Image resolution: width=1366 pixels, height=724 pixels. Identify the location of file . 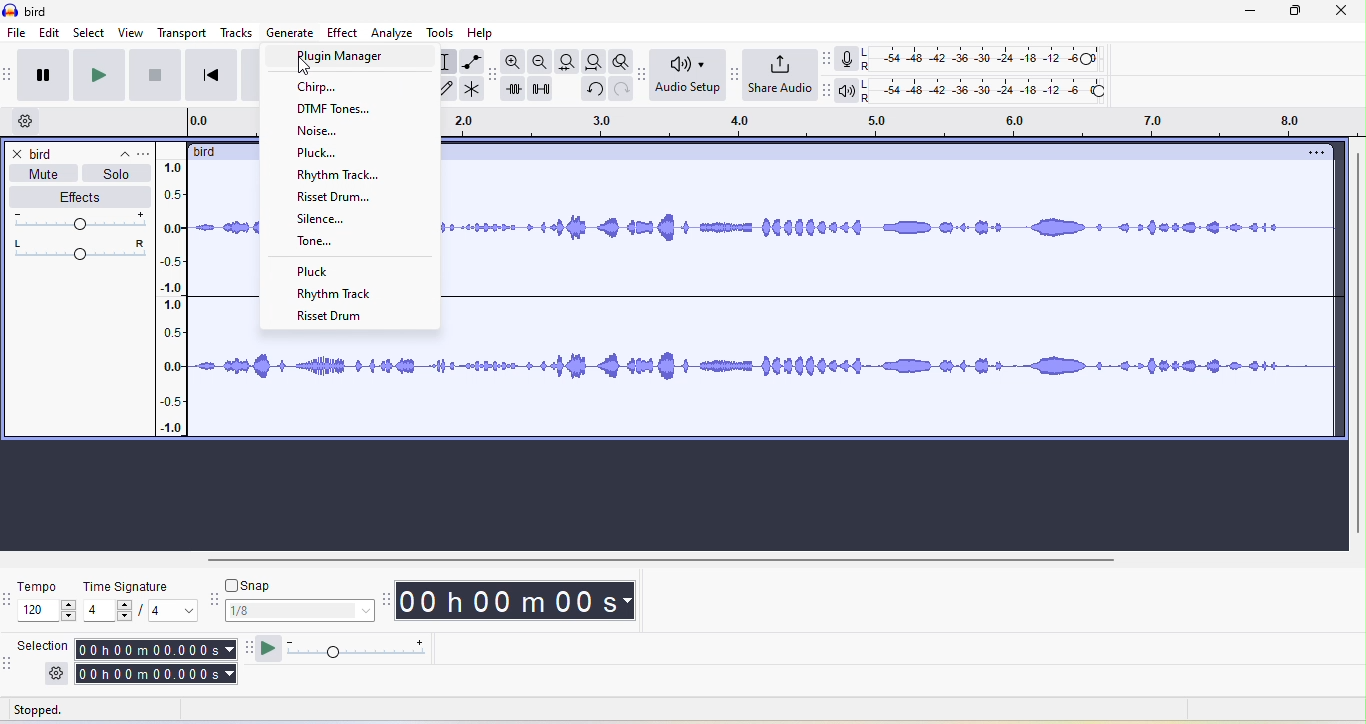
(18, 32).